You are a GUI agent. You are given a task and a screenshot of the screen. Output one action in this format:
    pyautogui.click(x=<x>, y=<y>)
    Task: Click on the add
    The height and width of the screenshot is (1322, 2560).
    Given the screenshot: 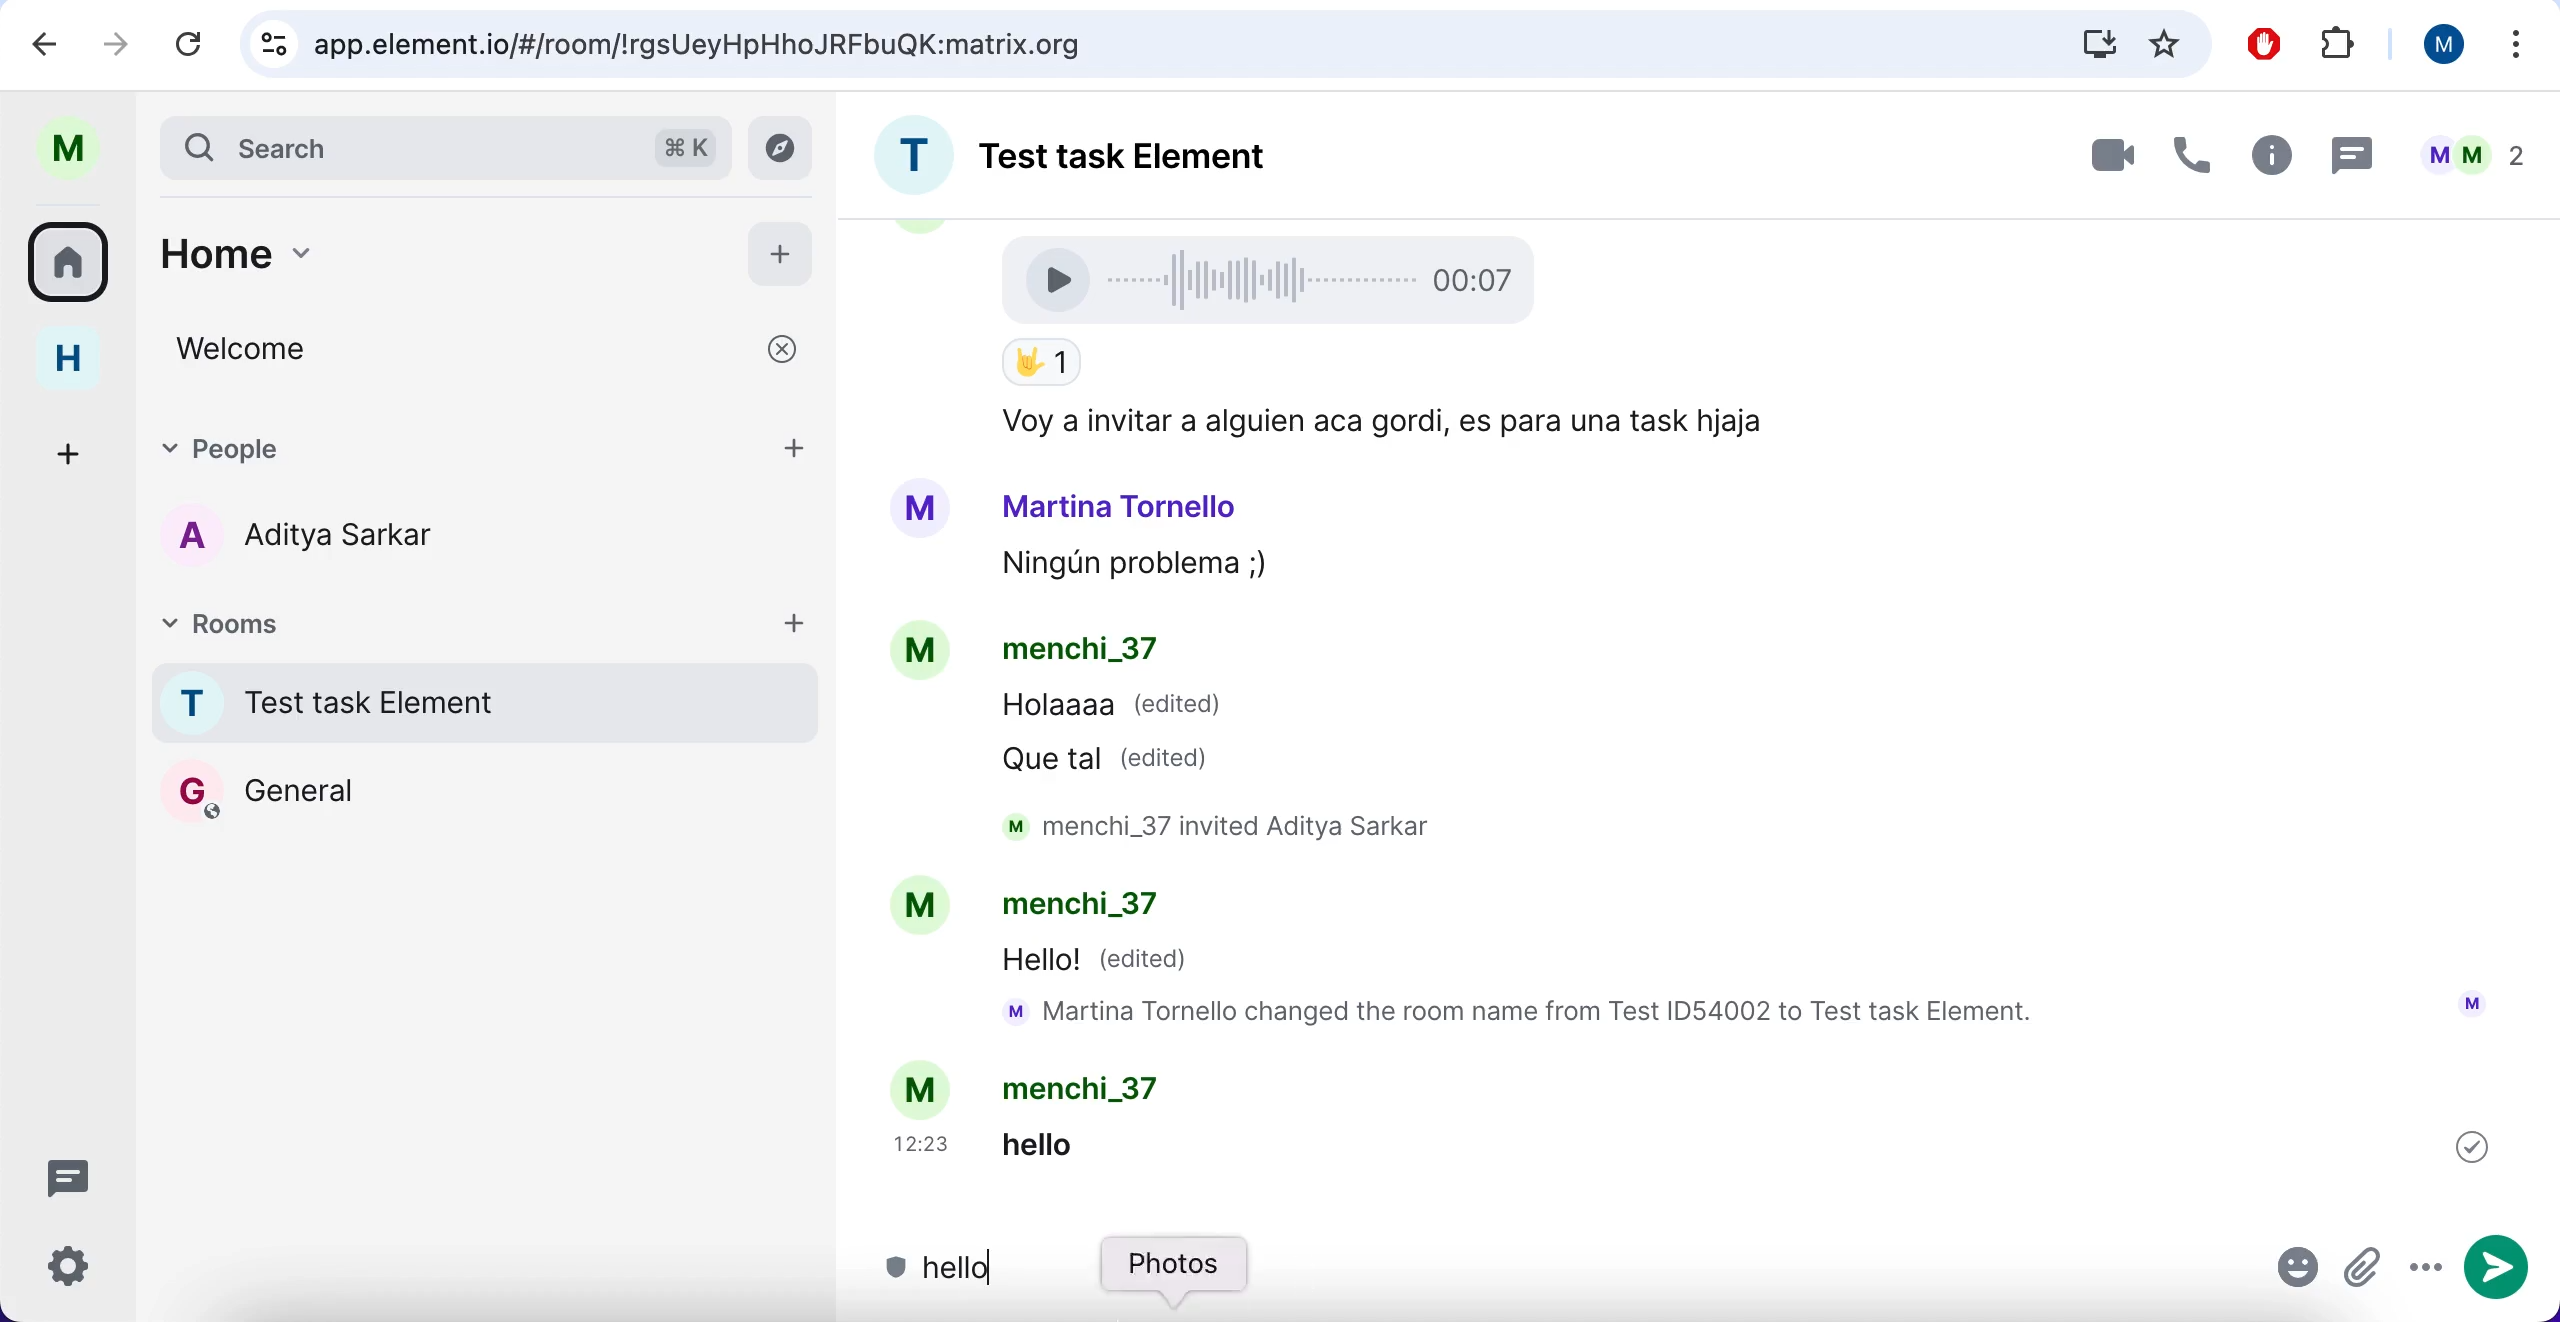 What is the action you would take?
    pyautogui.click(x=781, y=250)
    